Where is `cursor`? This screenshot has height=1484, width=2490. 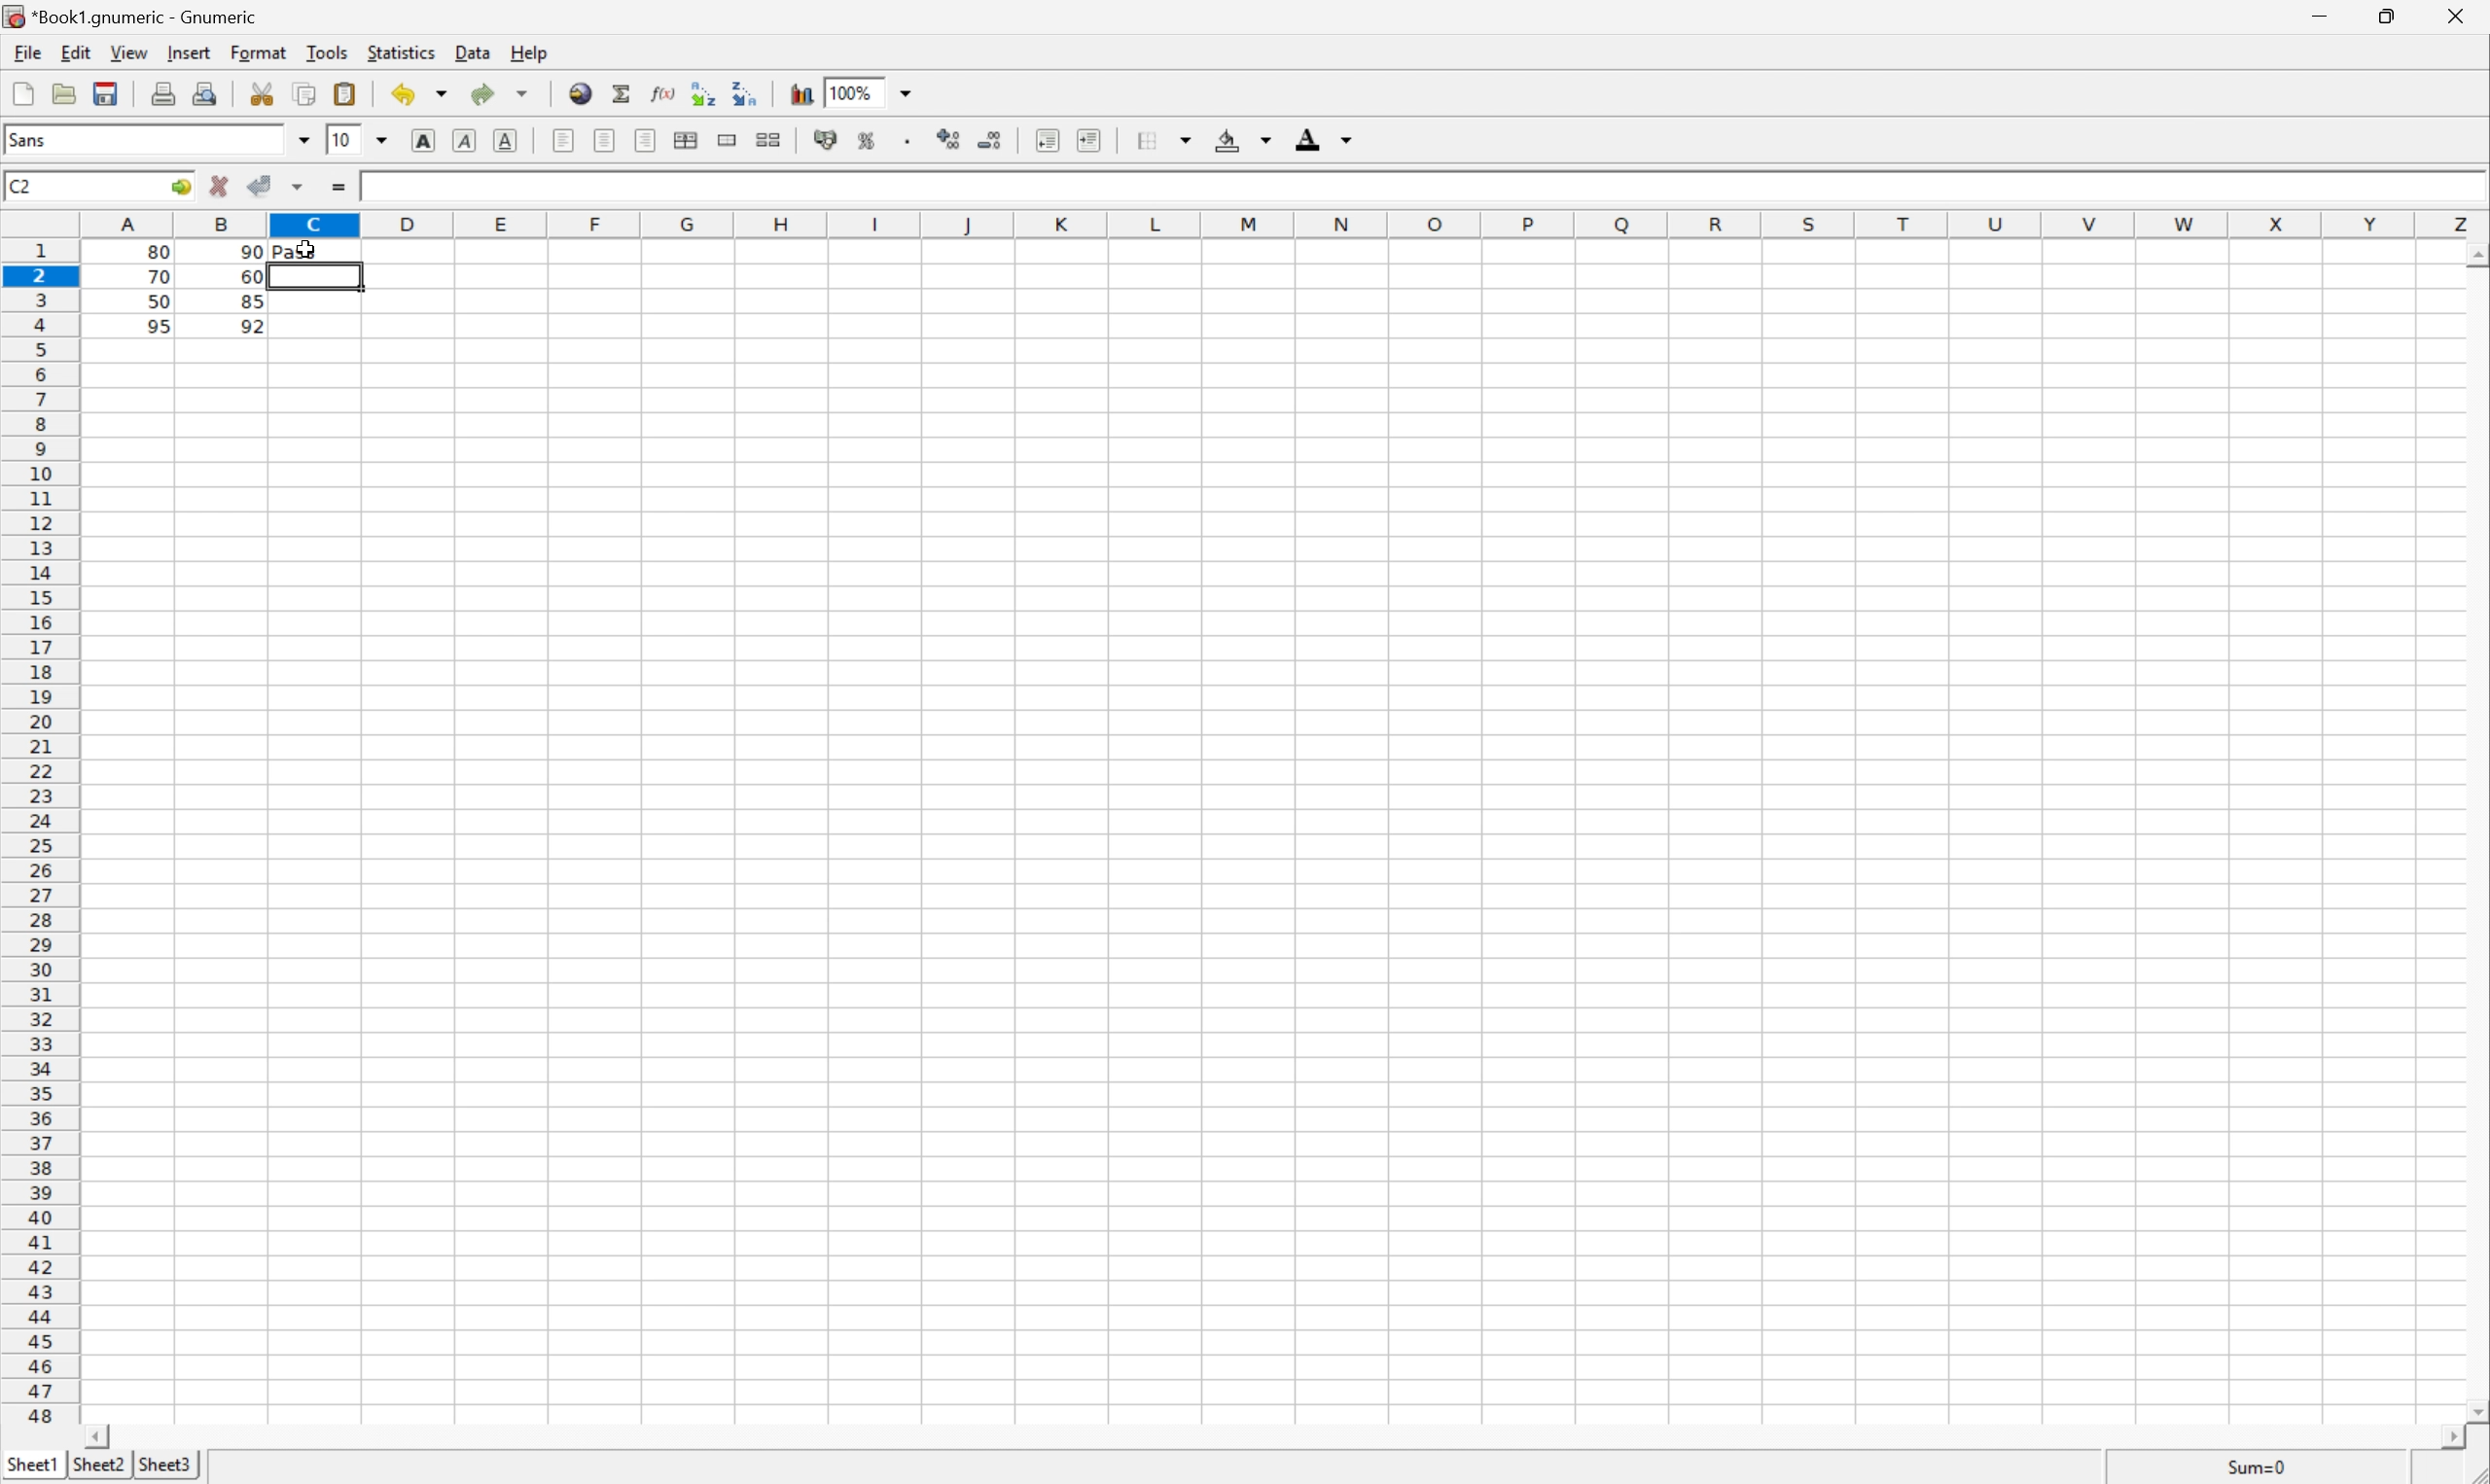
cursor is located at coordinates (307, 251).